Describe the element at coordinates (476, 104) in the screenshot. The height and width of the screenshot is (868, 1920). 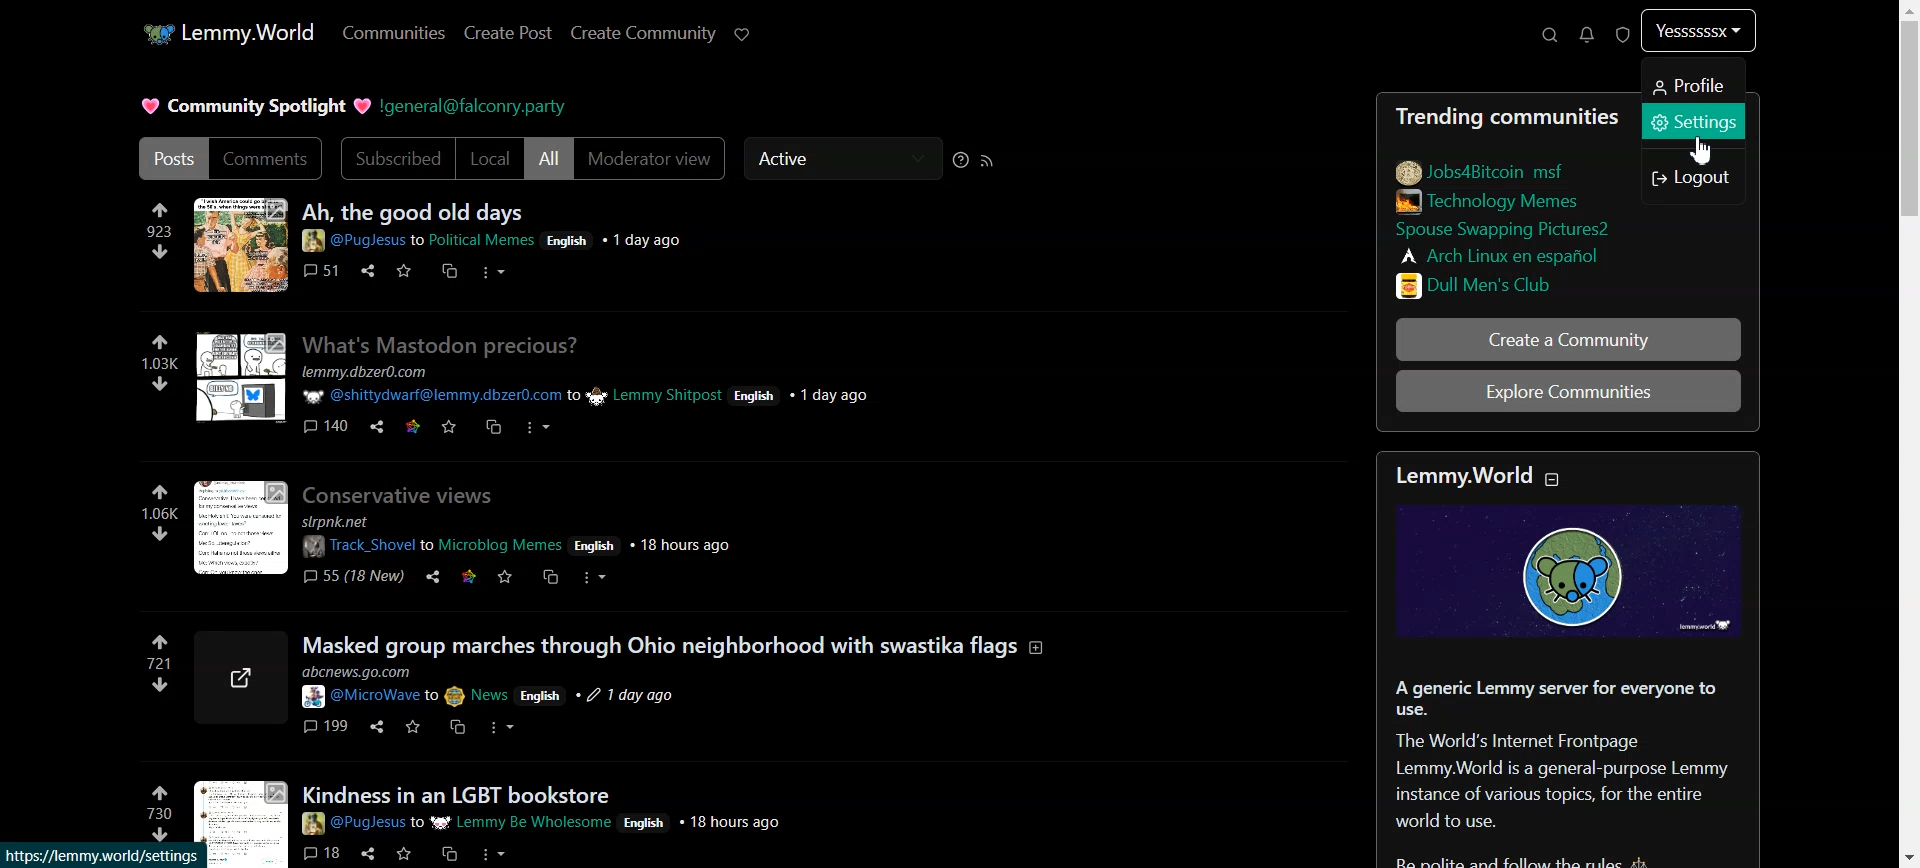
I see `Hyperlink` at that location.